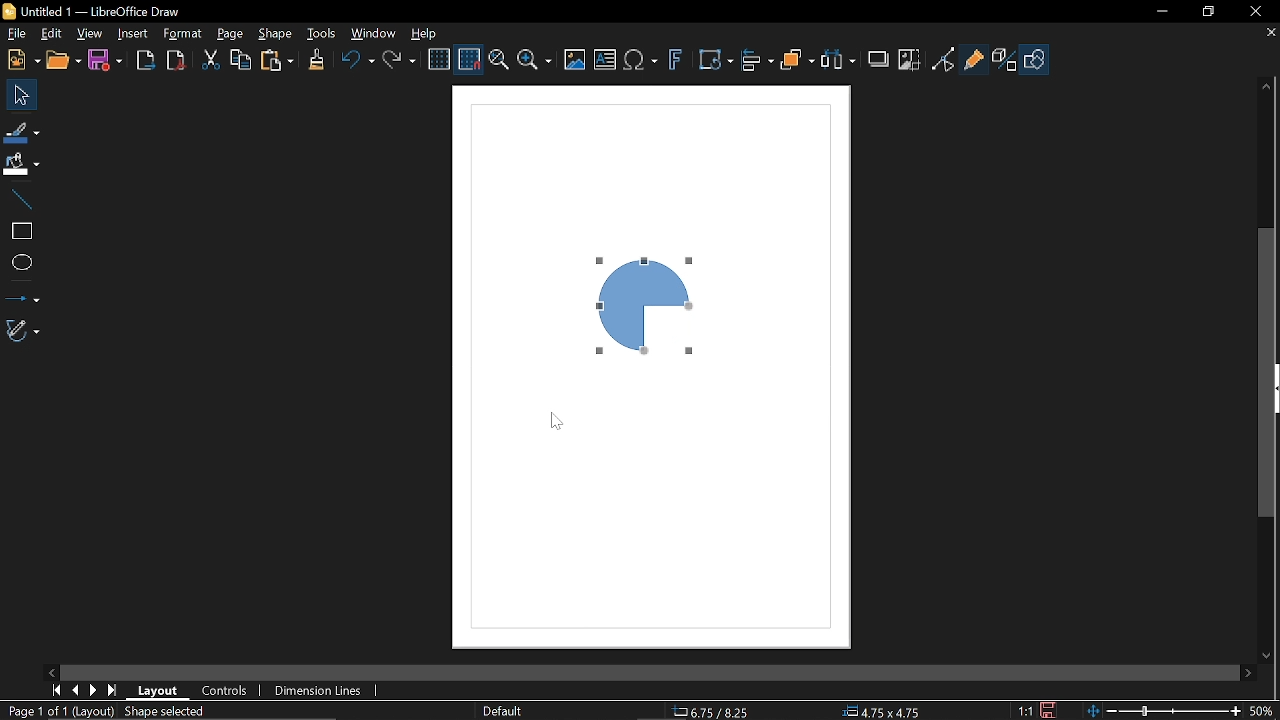 The image size is (1280, 720). Describe the element at coordinates (58, 712) in the screenshot. I see `Page 1 of 1 (Layout)` at that location.